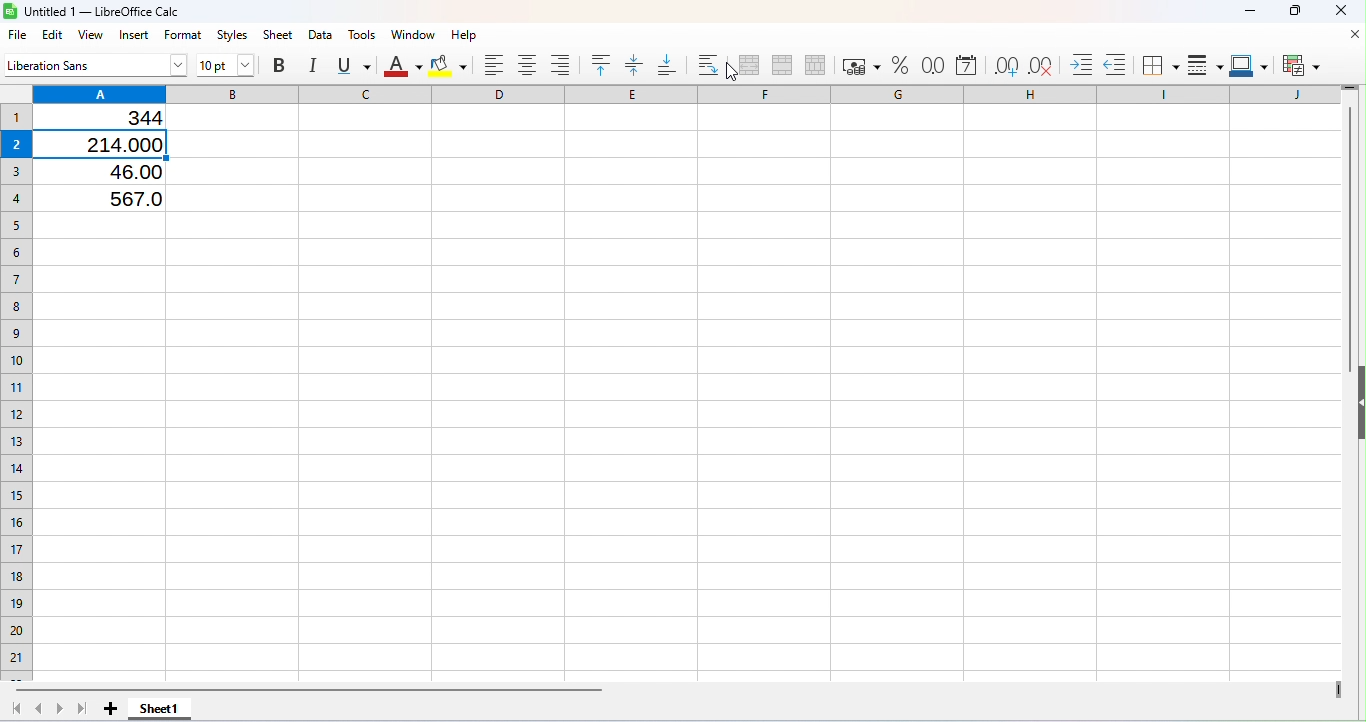 The image size is (1366, 722). Describe the element at coordinates (121, 118) in the screenshot. I see `344` at that location.